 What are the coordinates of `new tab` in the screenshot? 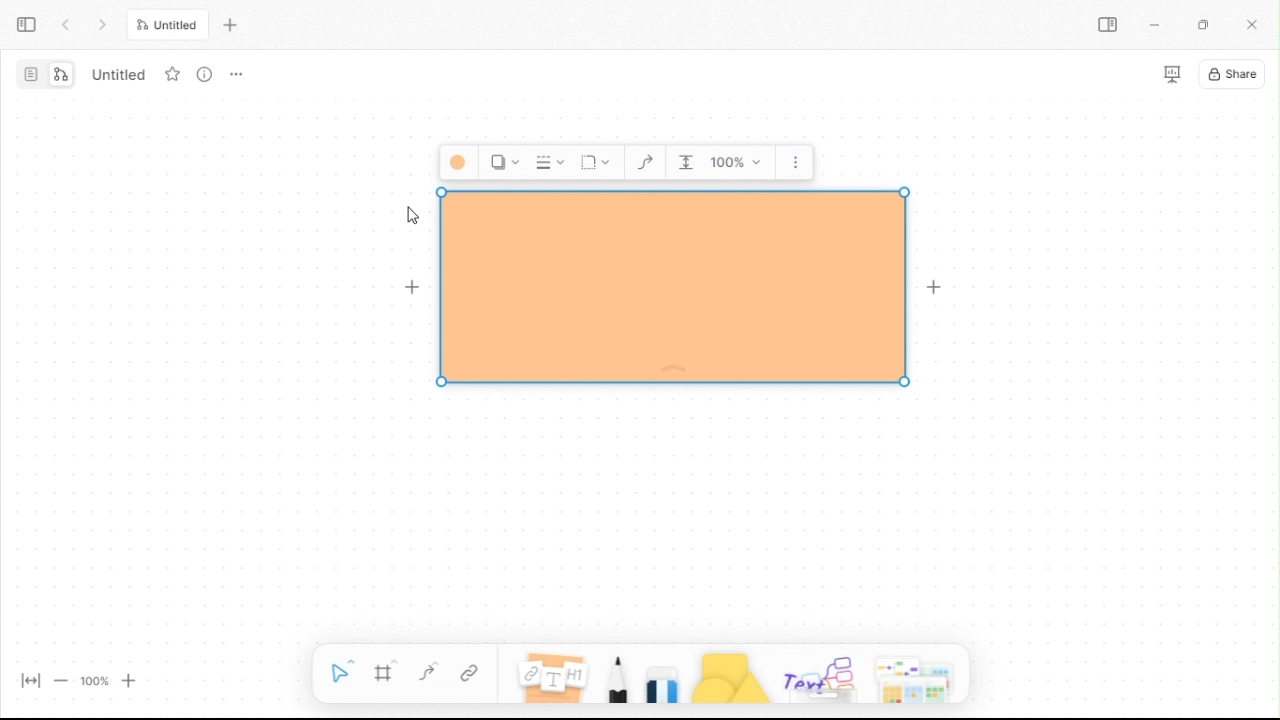 It's located at (230, 24).